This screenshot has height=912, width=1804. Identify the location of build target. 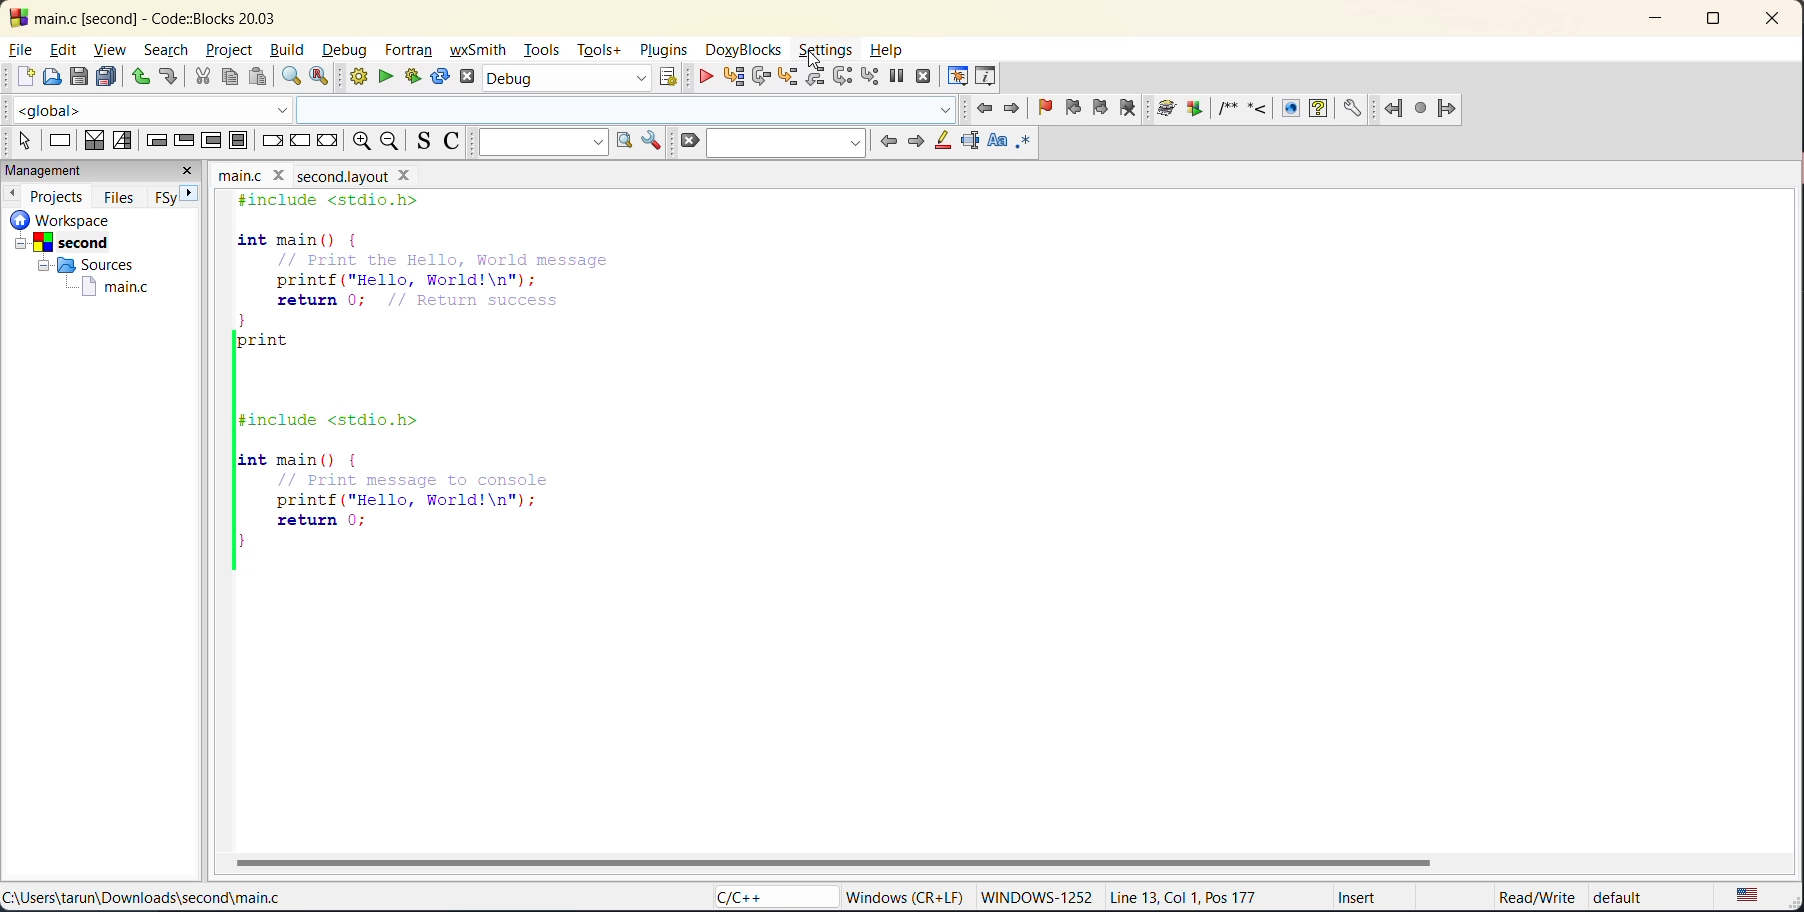
(567, 81).